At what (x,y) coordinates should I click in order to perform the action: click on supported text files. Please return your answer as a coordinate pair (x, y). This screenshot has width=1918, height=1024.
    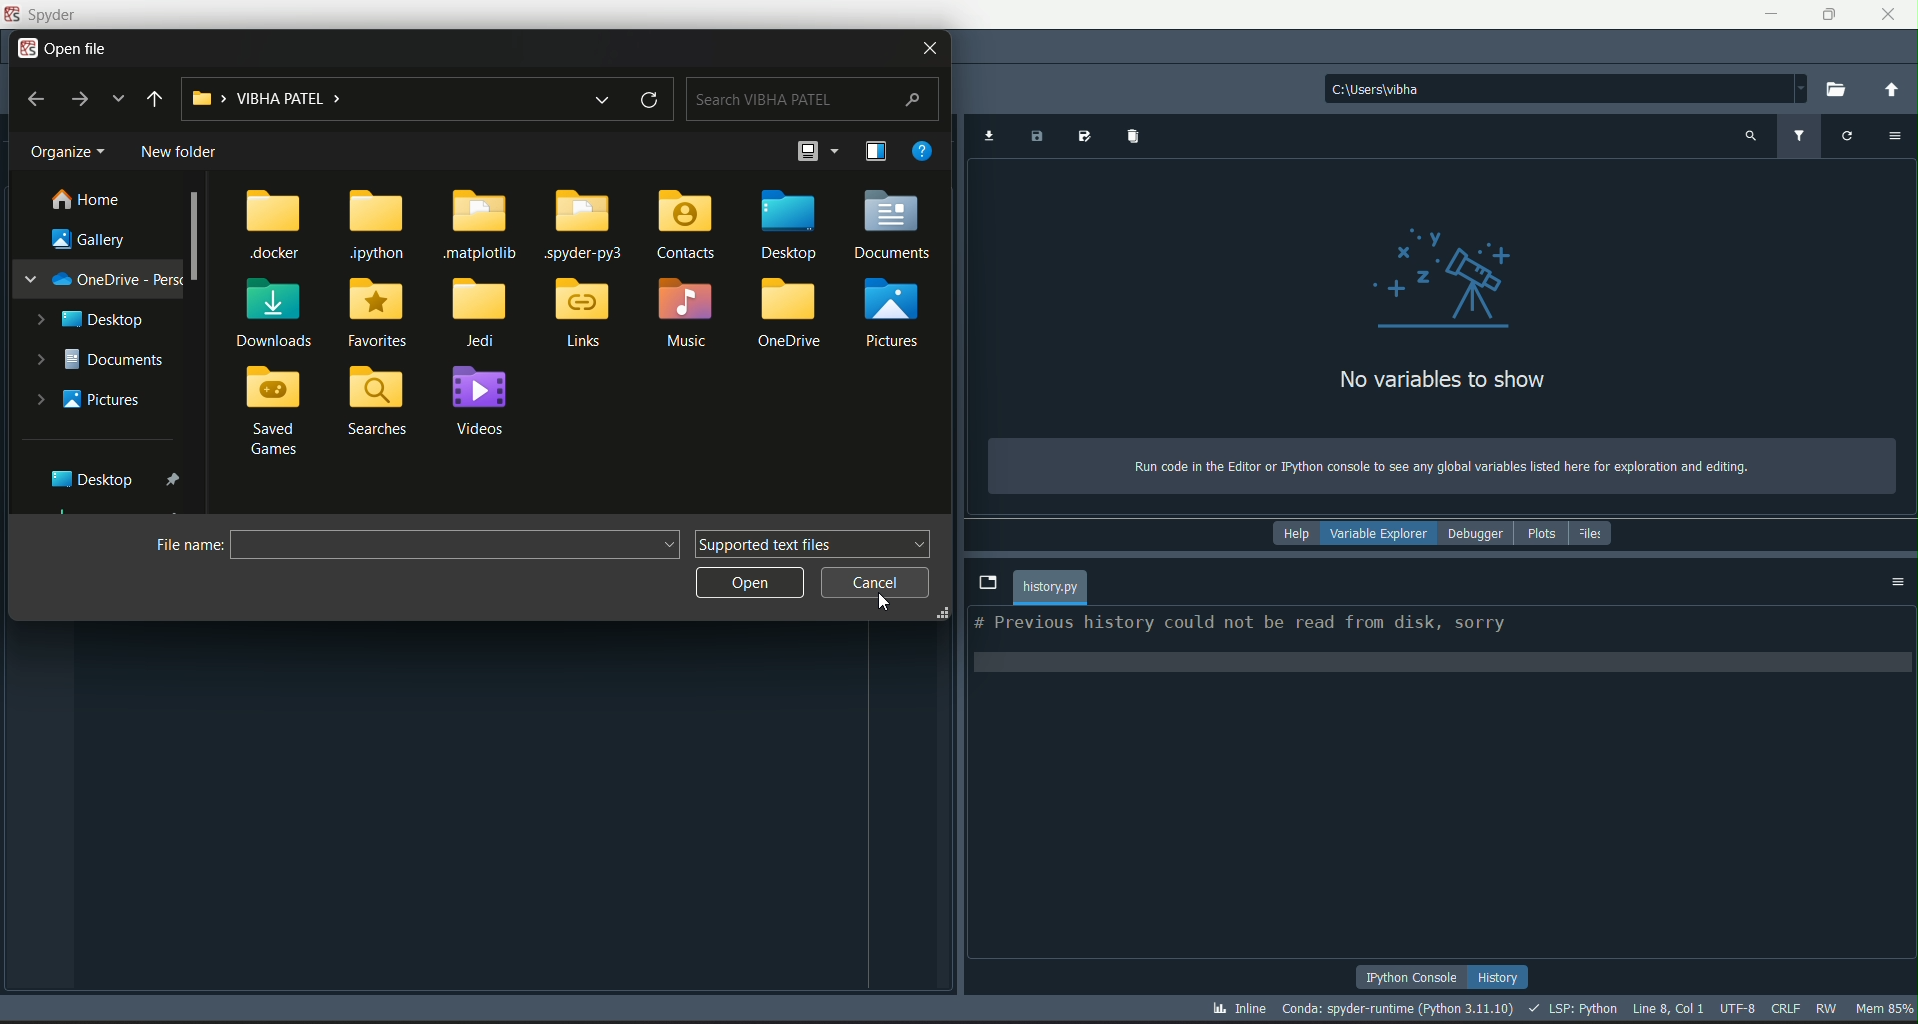
    Looking at the image, I should click on (815, 543).